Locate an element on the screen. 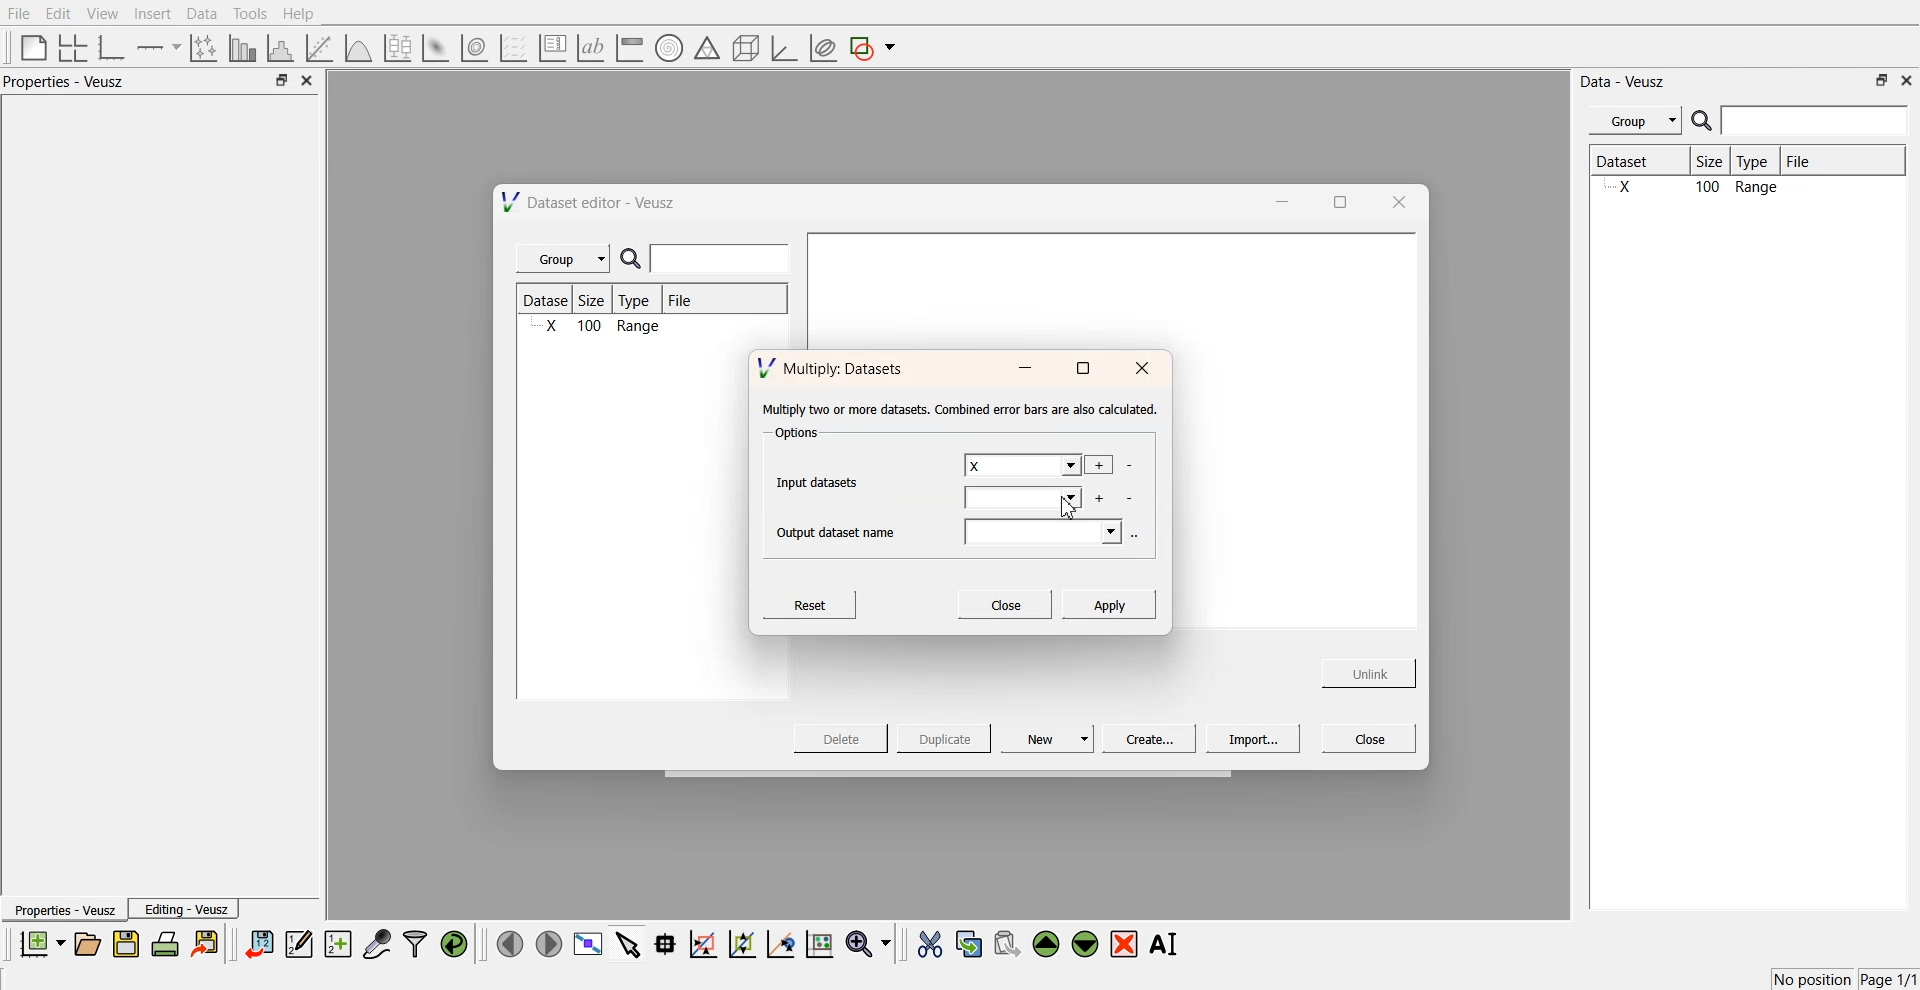 The image size is (1920, 990). move  the selected widgets down is located at coordinates (1085, 942).